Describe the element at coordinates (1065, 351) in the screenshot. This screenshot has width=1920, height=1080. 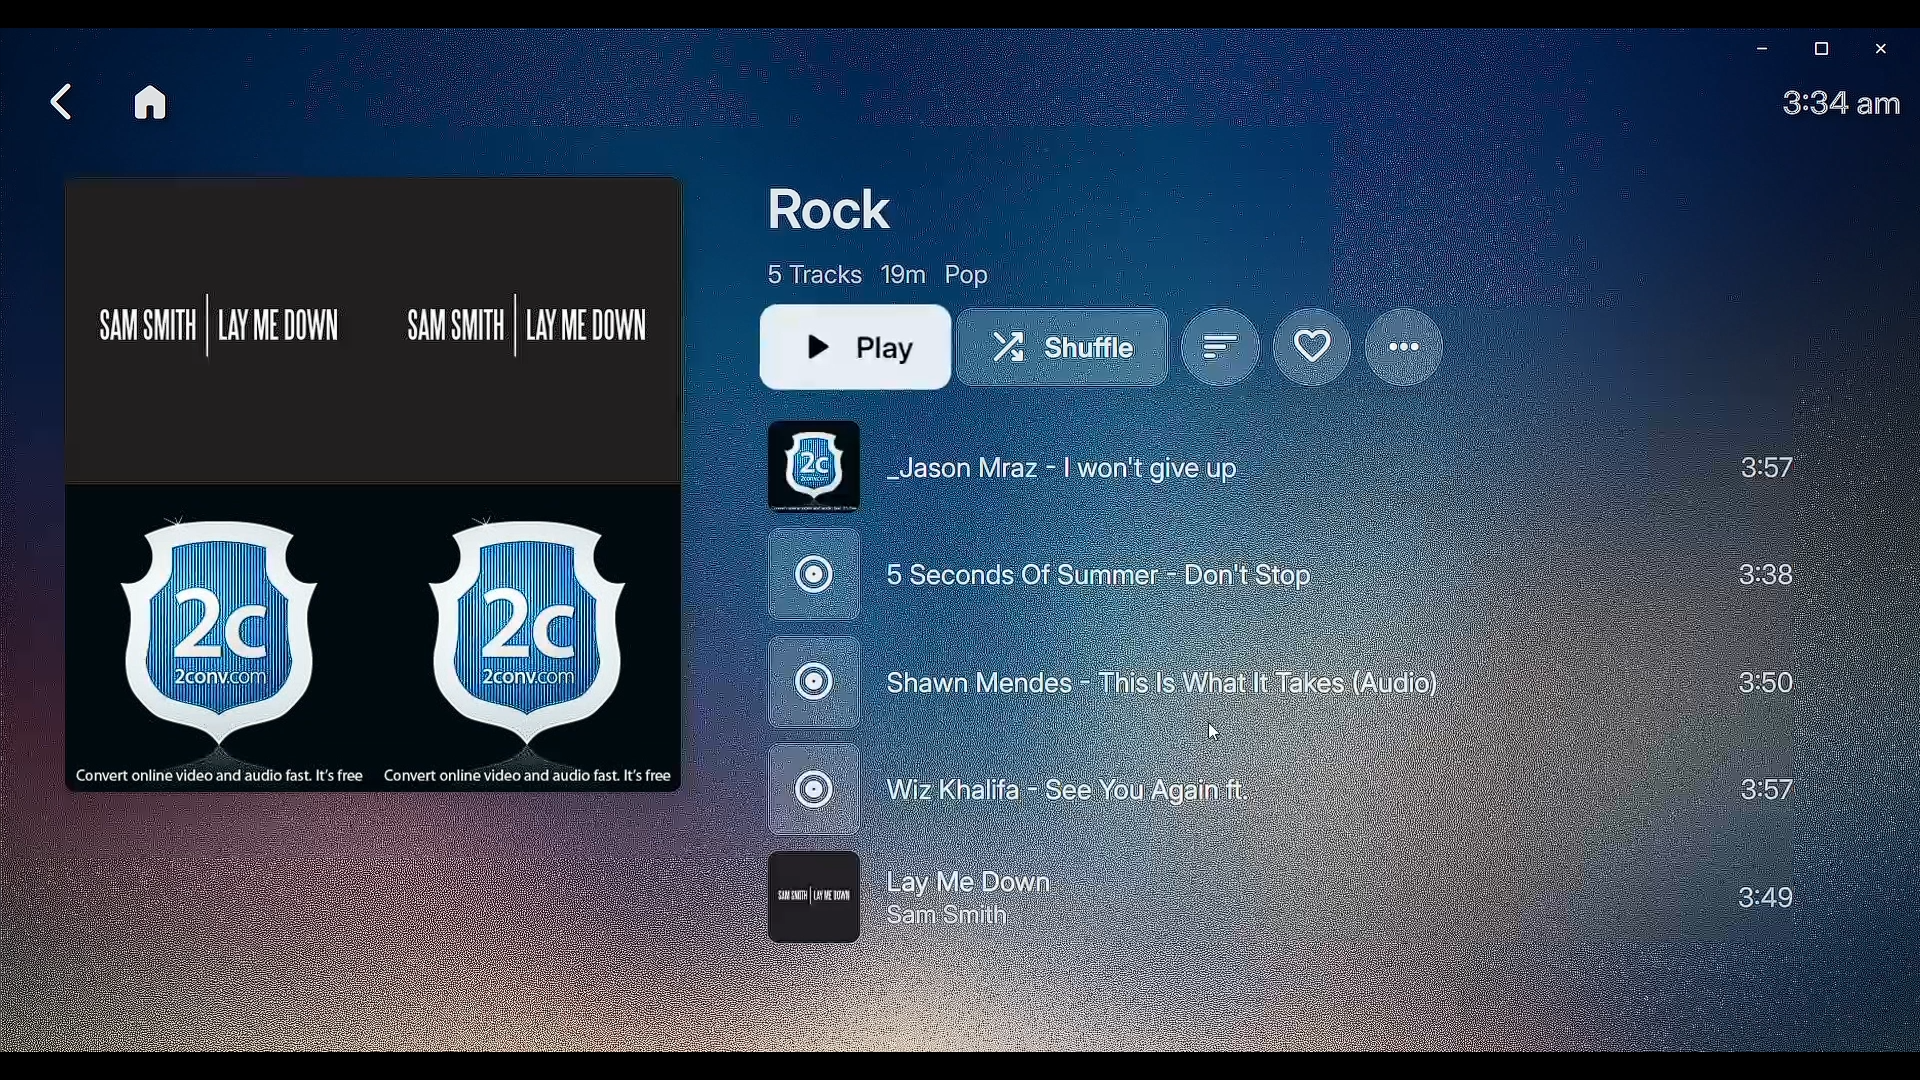
I see `Shuffle` at that location.